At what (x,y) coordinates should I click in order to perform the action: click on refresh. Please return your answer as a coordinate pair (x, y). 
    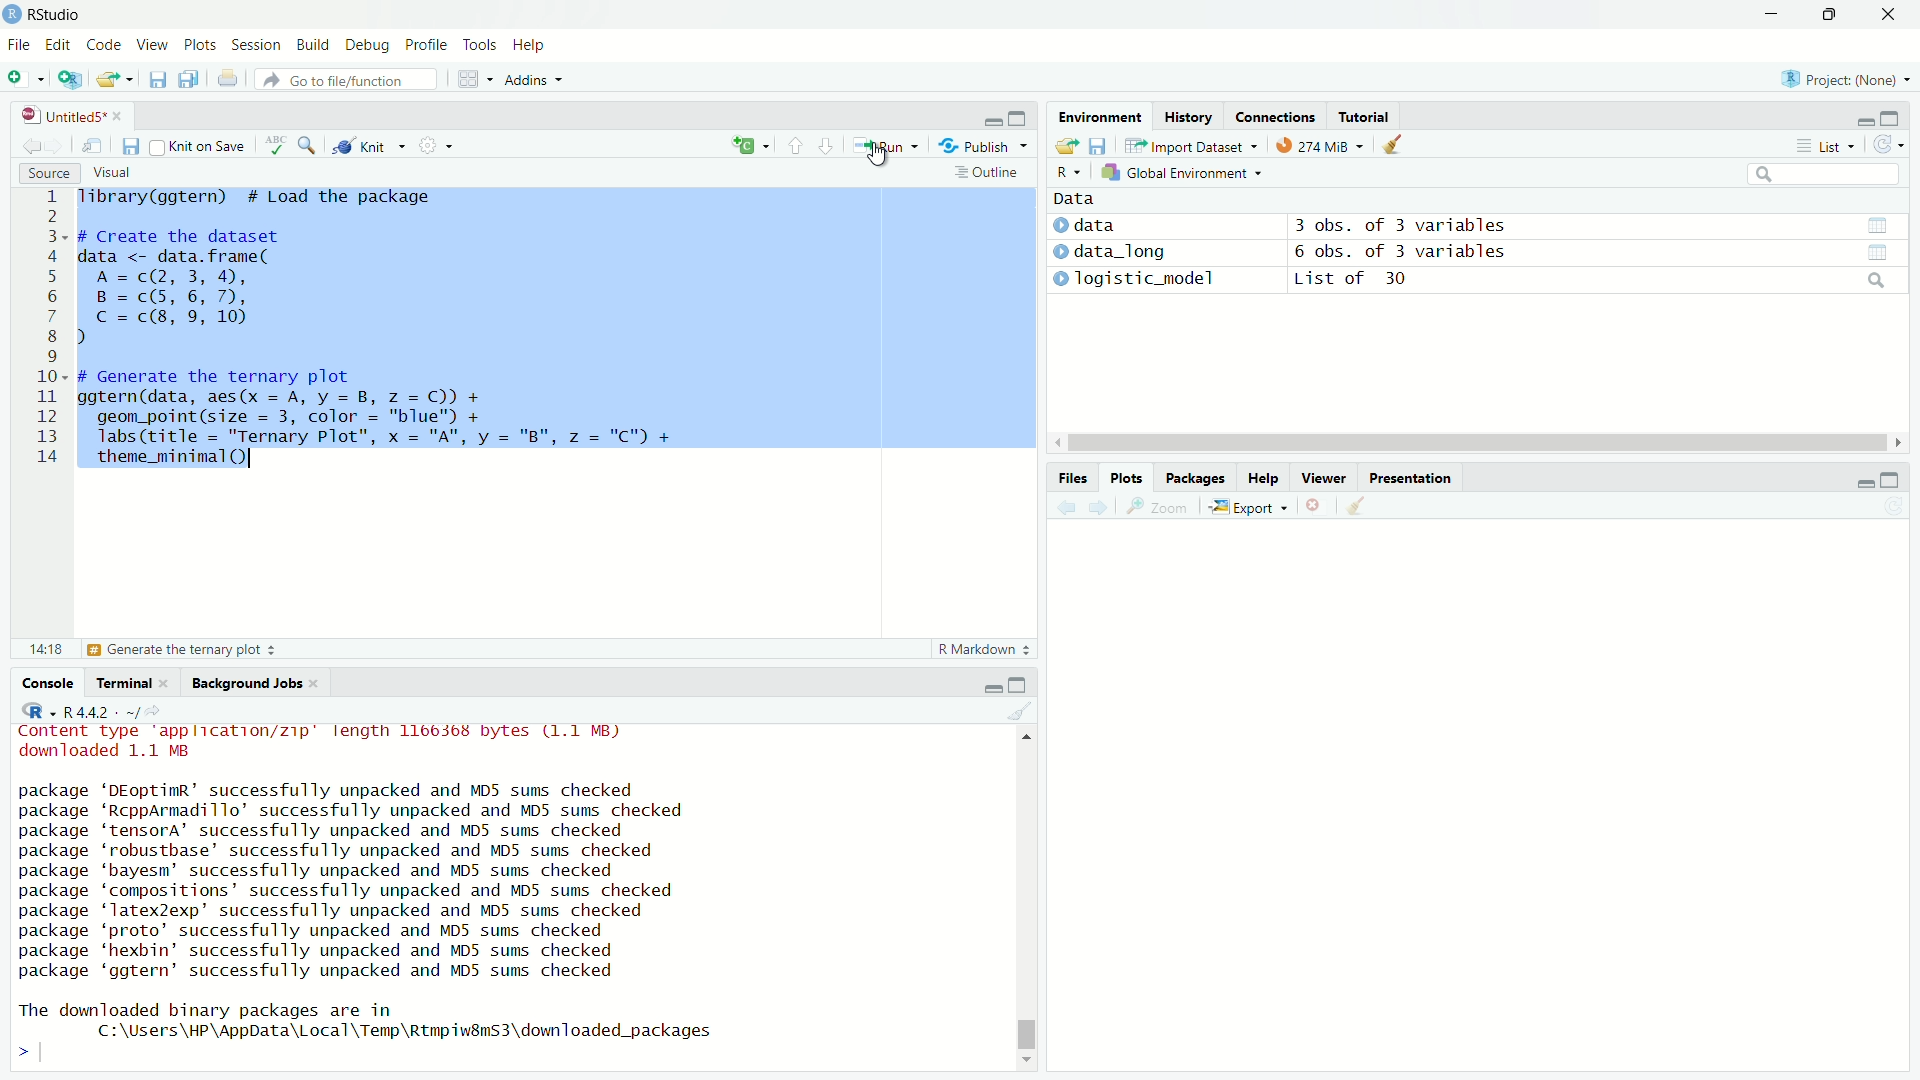
    Looking at the image, I should click on (1888, 148).